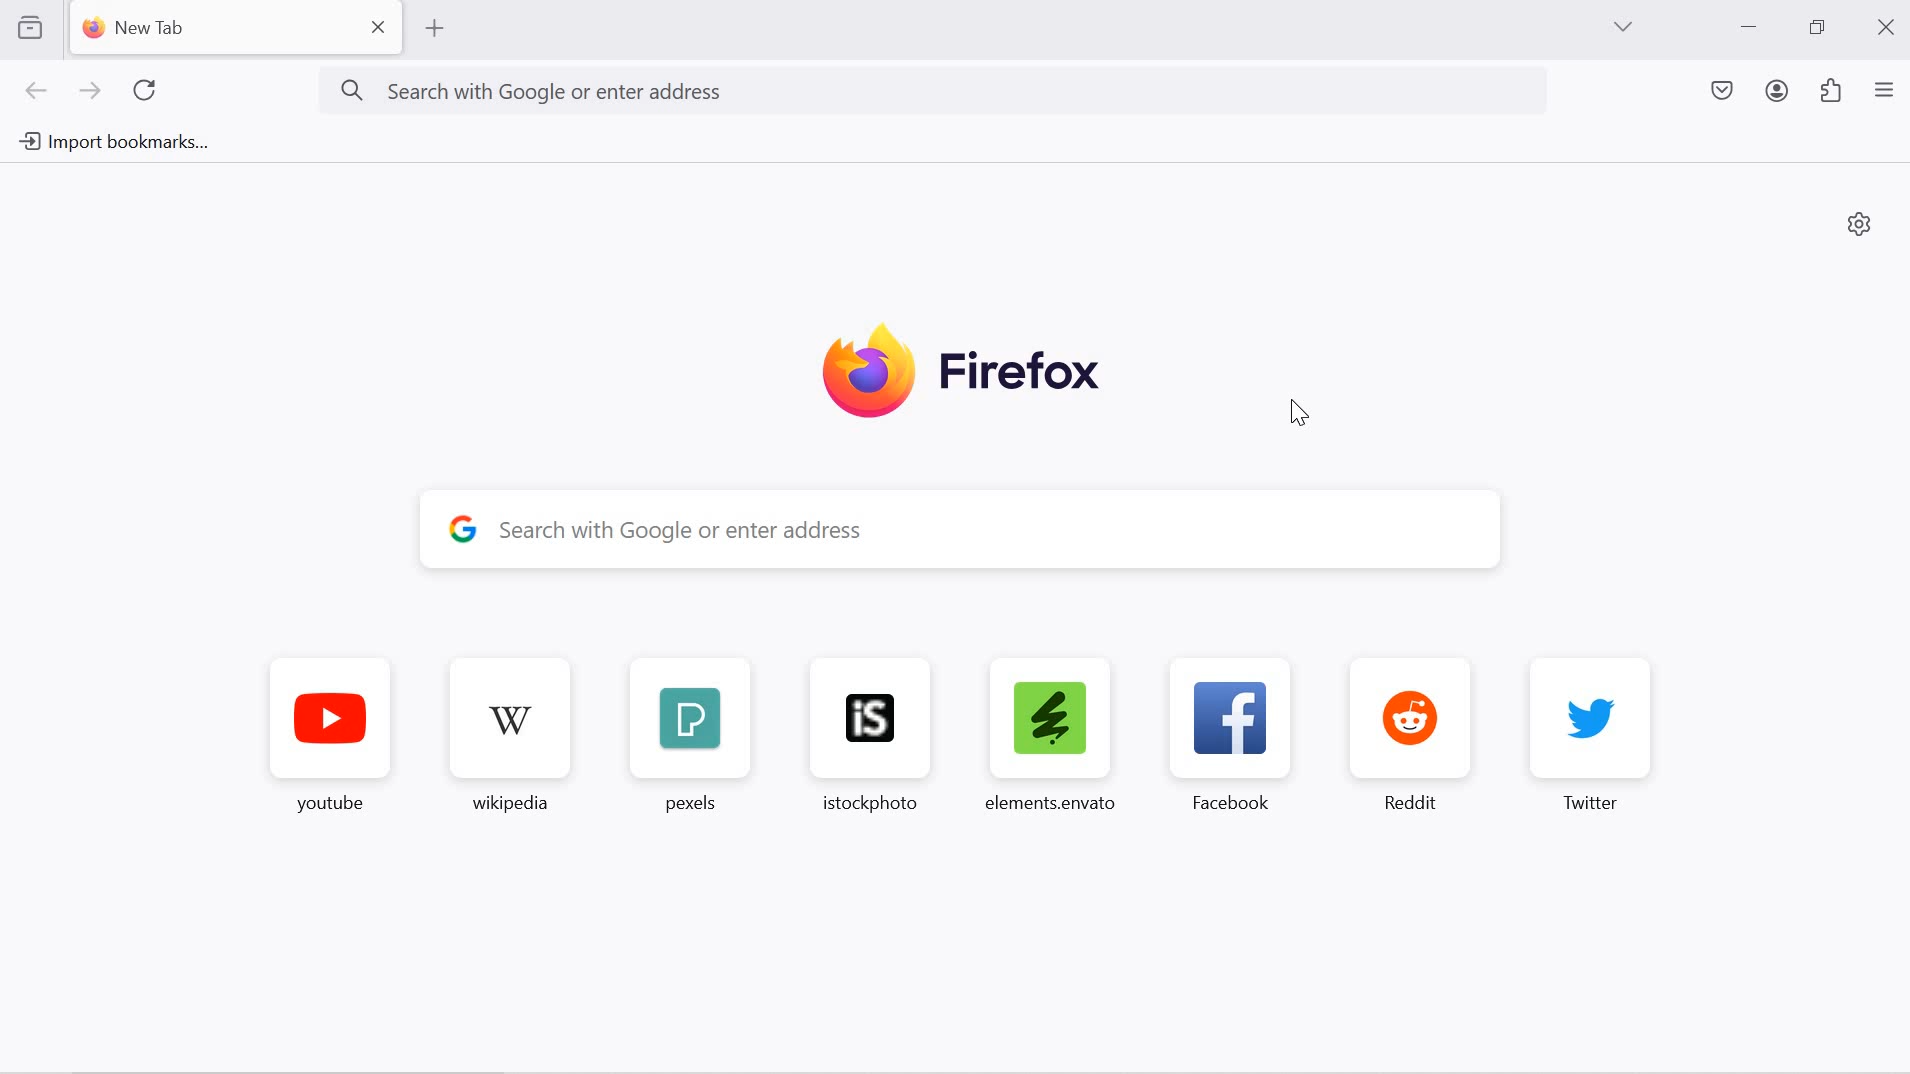 The image size is (1910, 1074). What do you see at coordinates (152, 90) in the screenshot?
I see `RELOAD` at bounding box center [152, 90].